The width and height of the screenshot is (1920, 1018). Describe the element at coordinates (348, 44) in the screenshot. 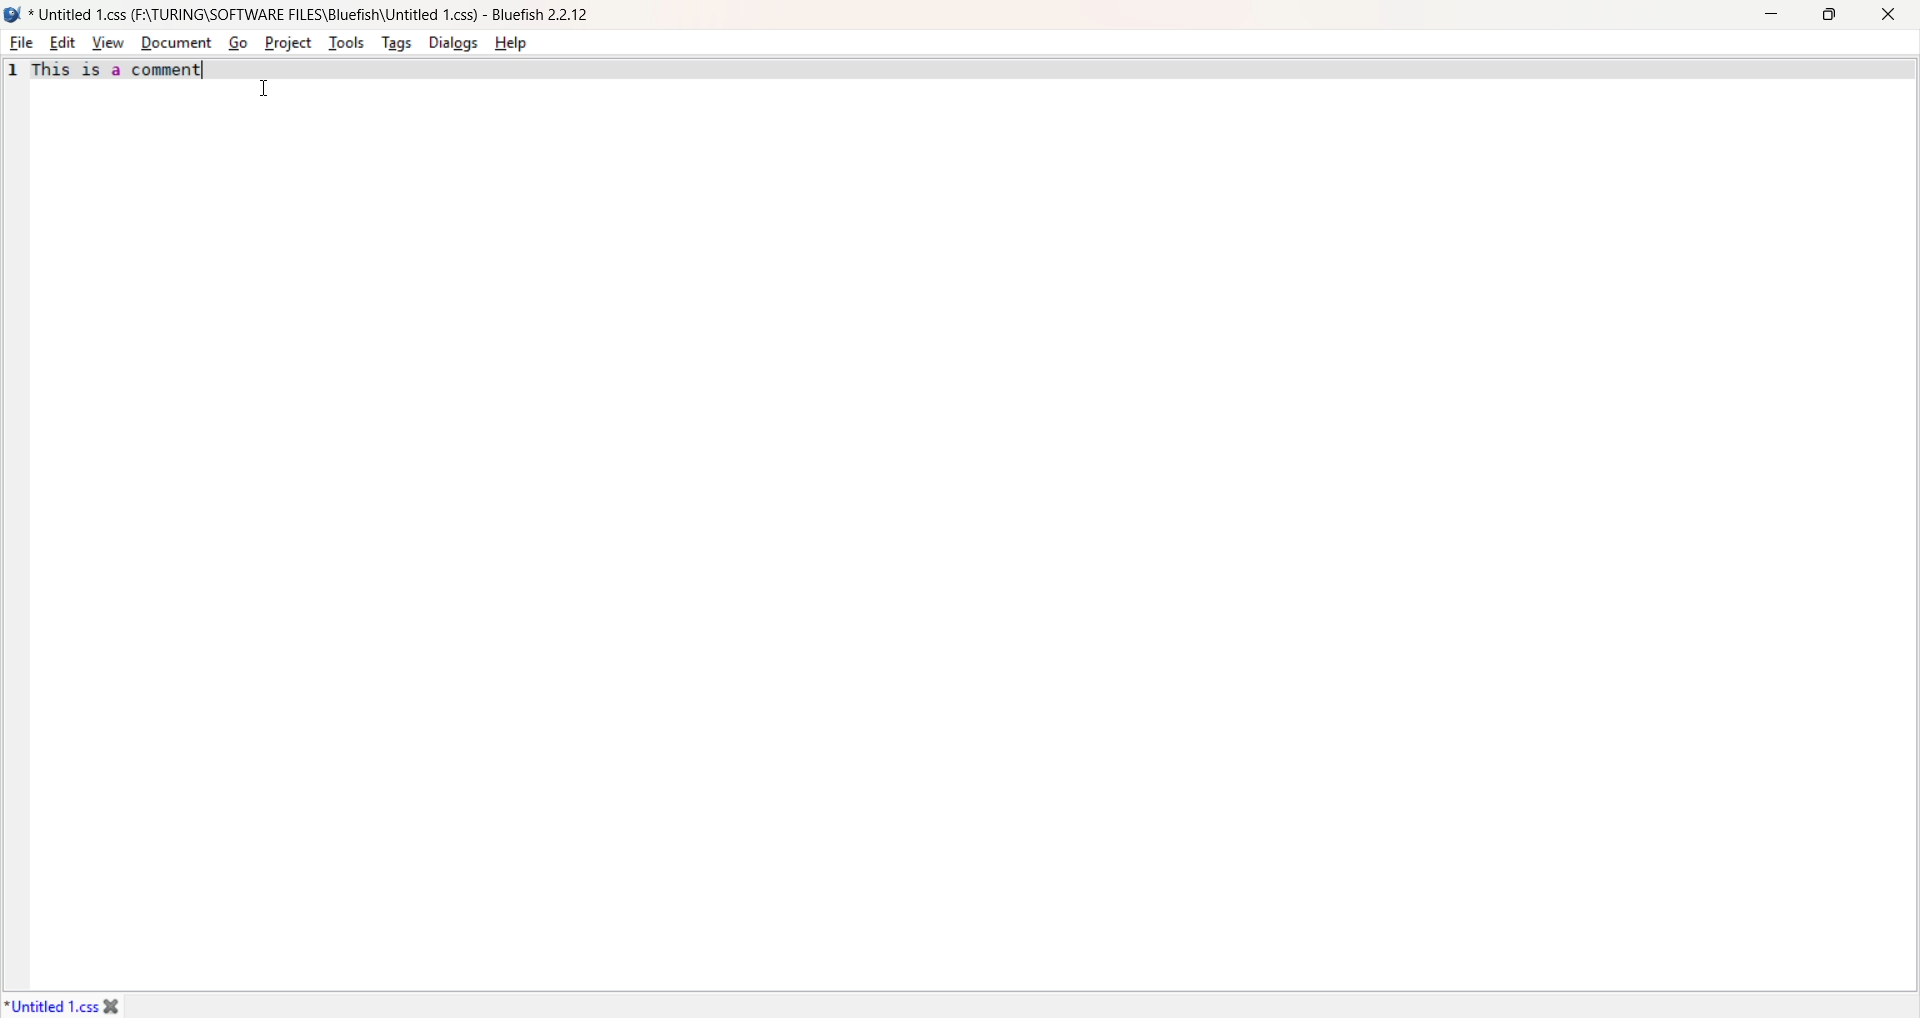

I see `Tools` at that location.